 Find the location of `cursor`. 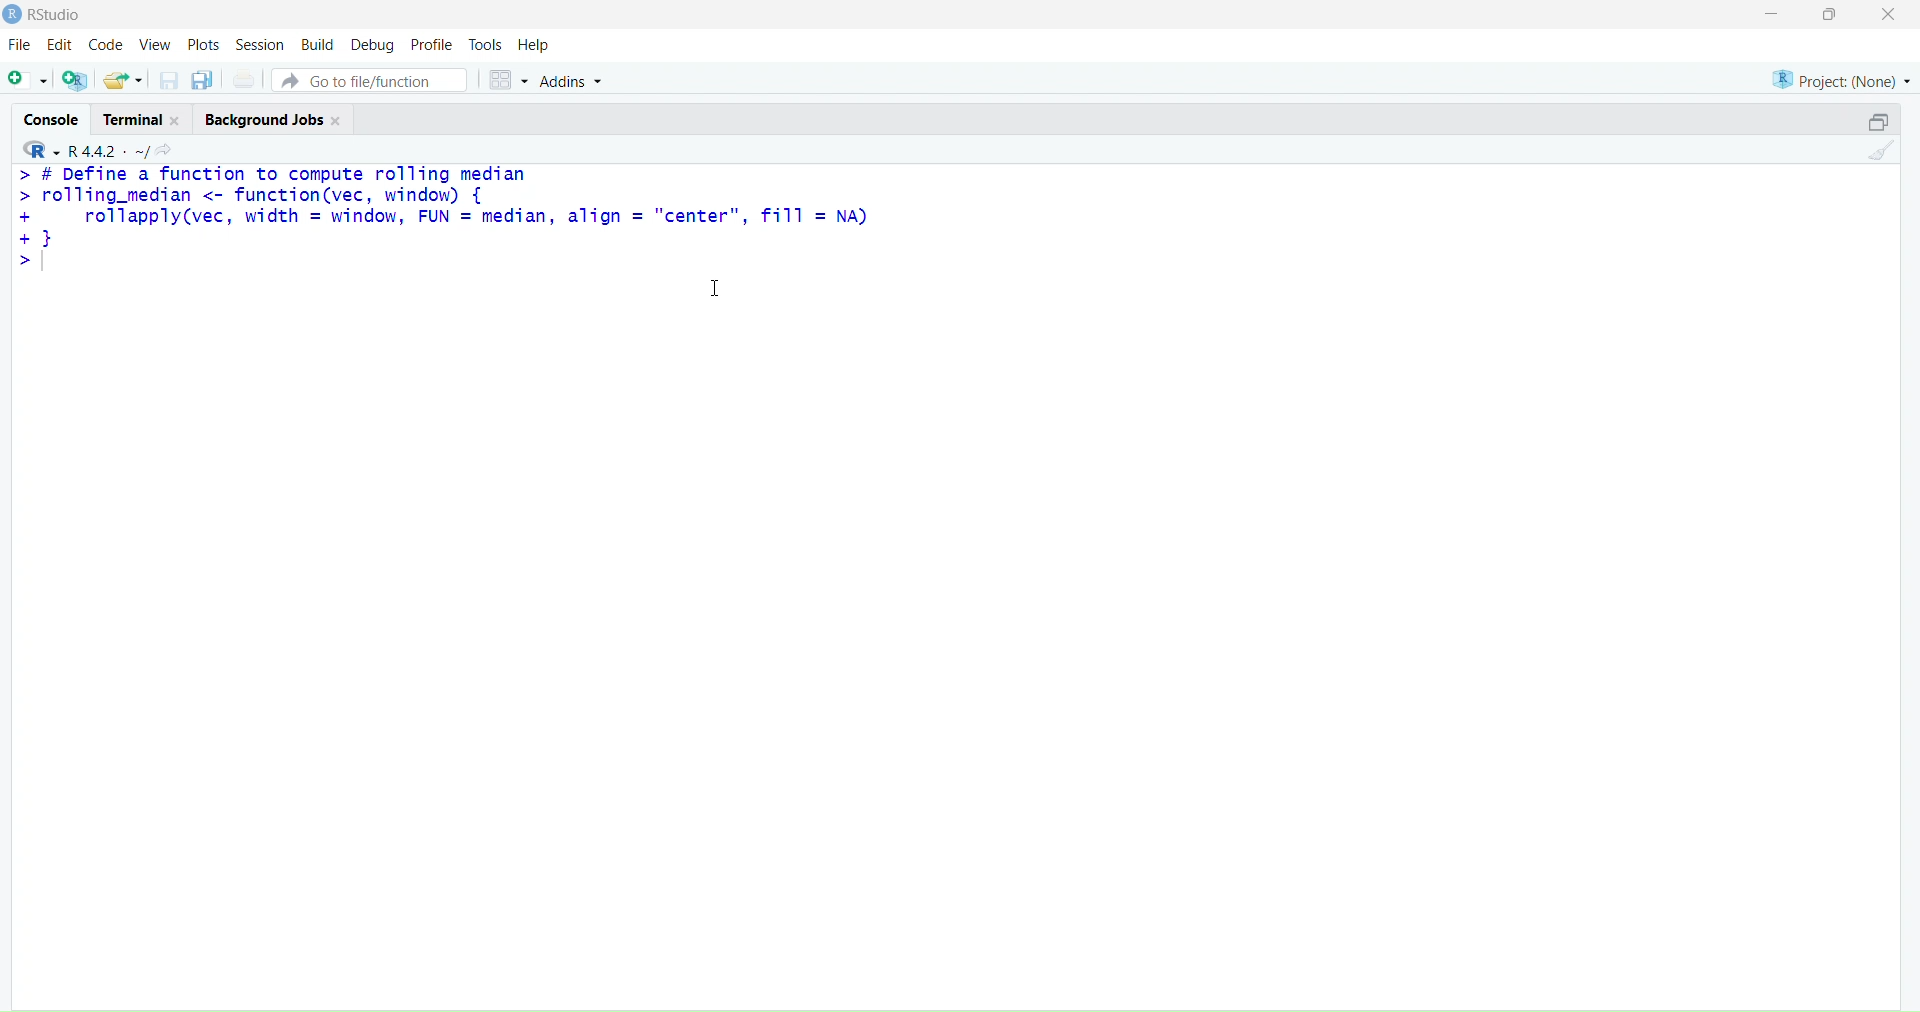

cursor is located at coordinates (716, 287).